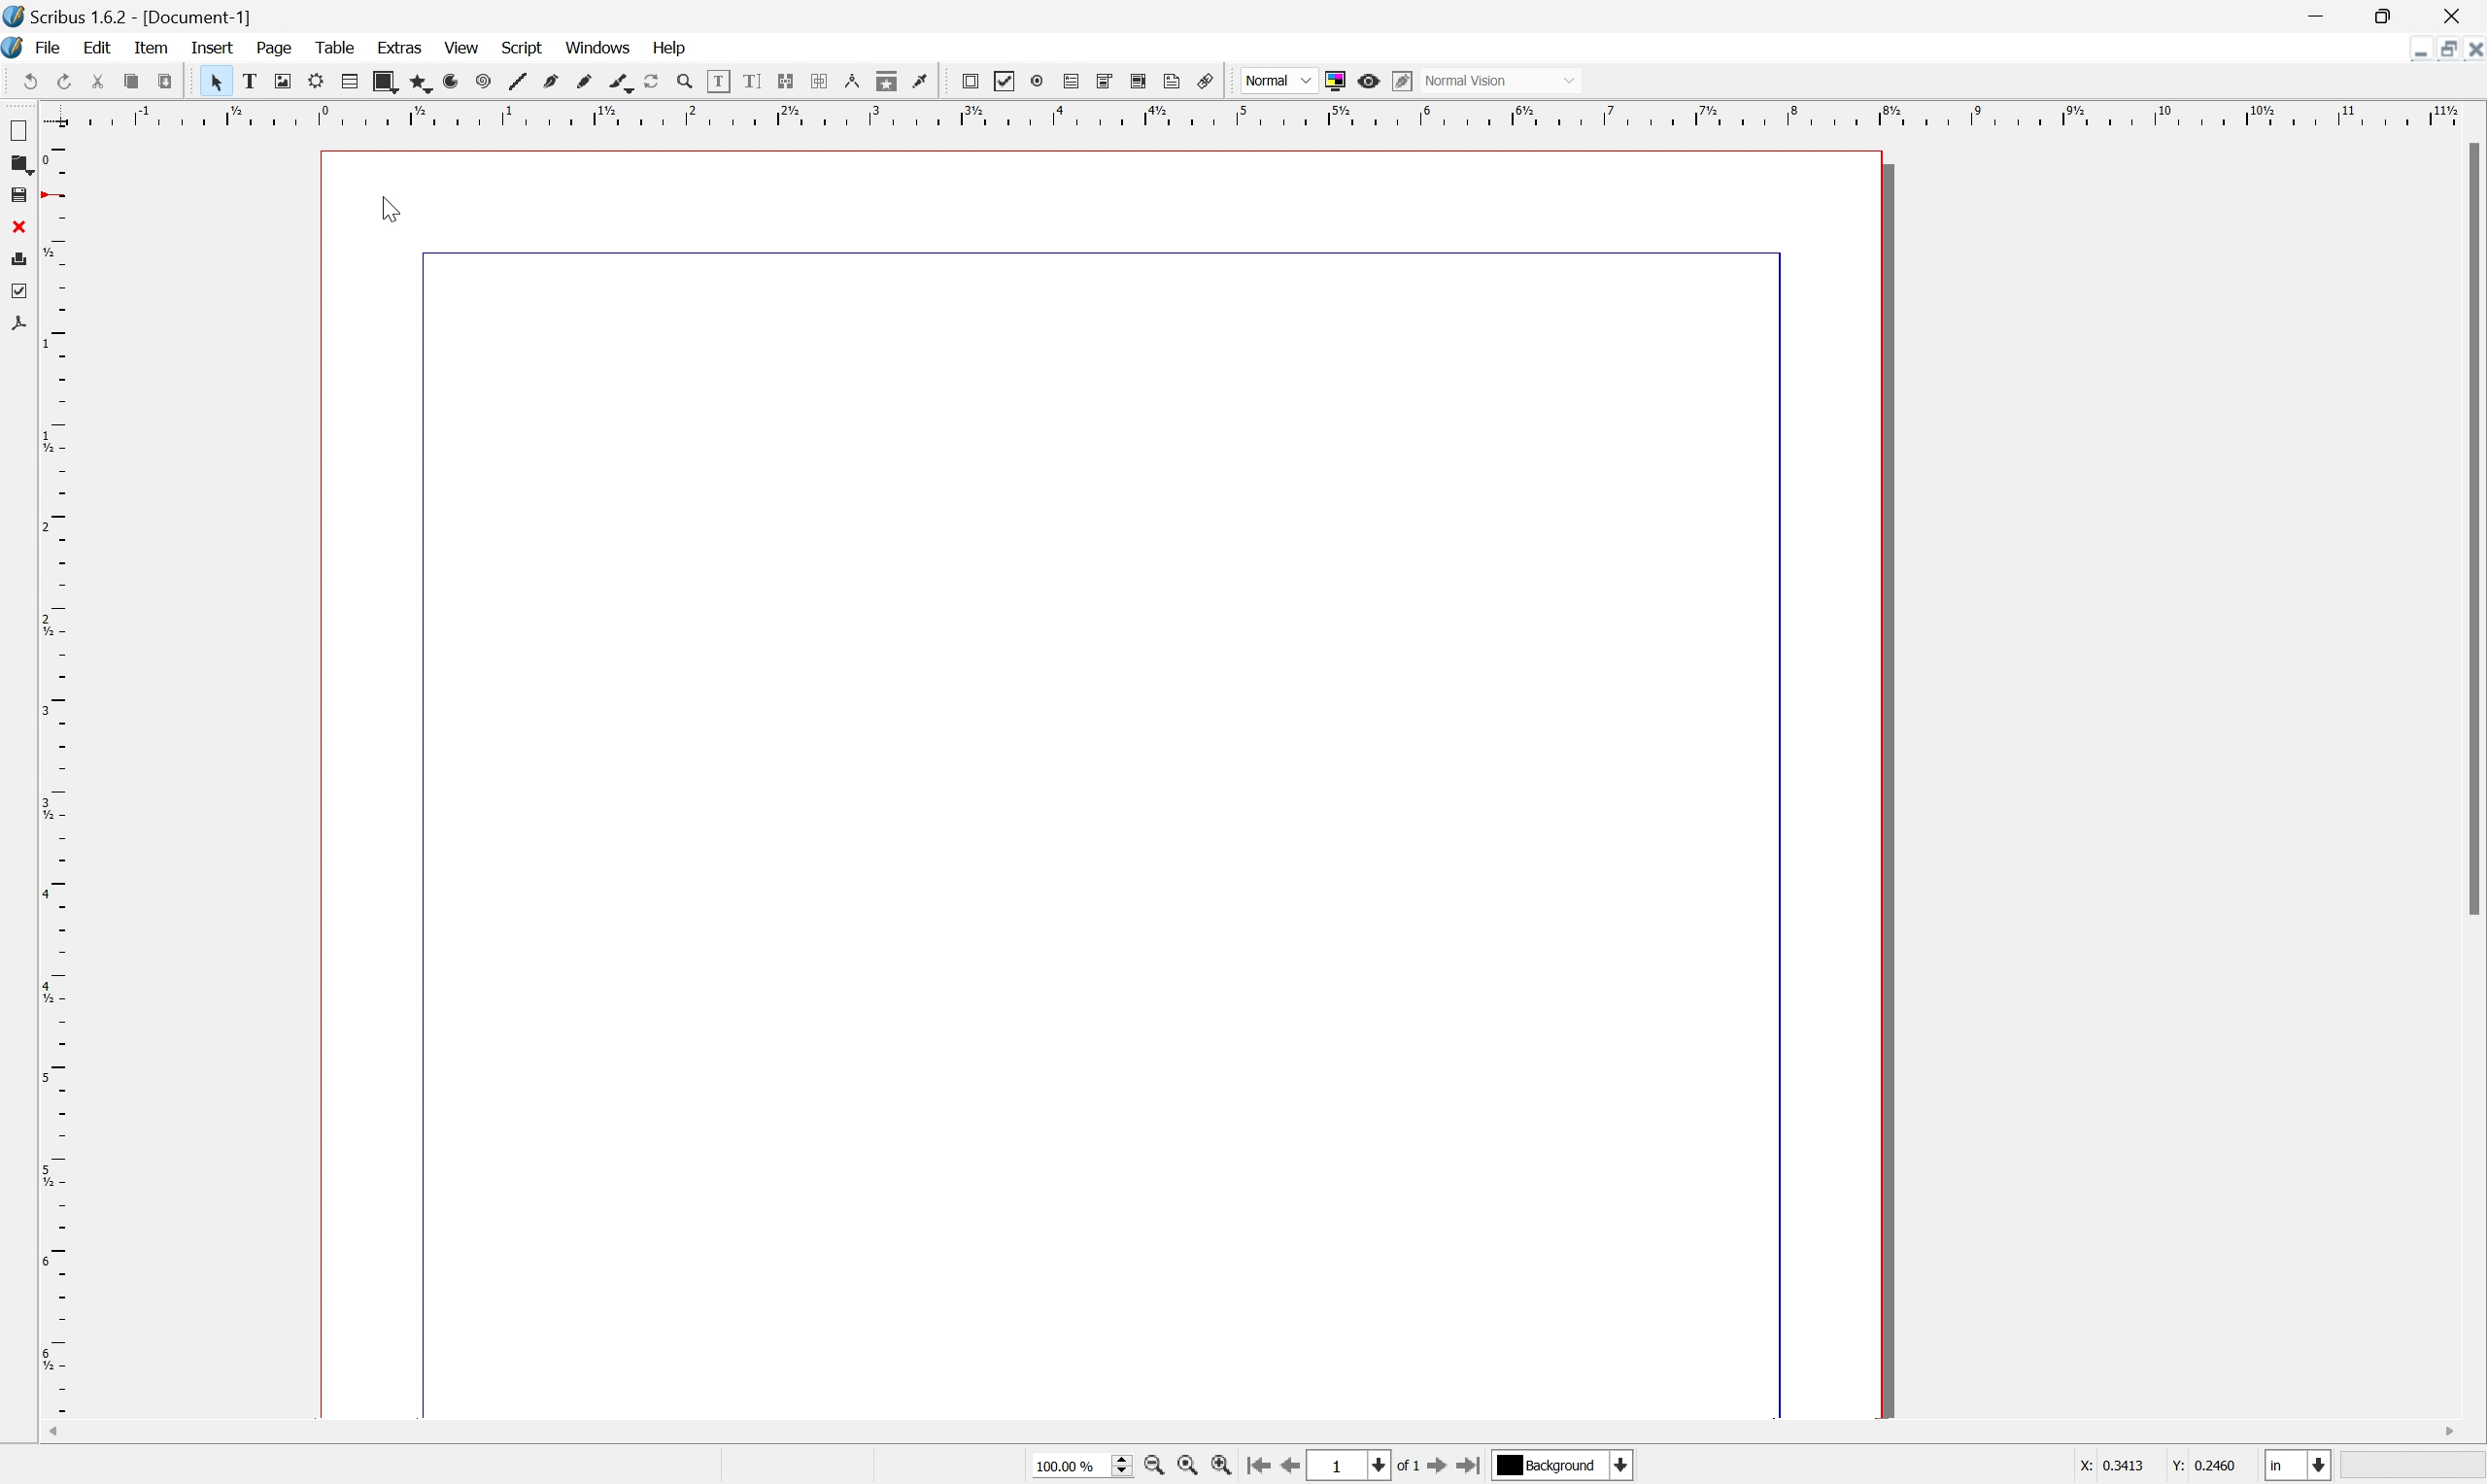 The width and height of the screenshot is (2487, 1484). Describe the element at coordinates (1103, 83) in the screenshot. I see `measurements` at that location.